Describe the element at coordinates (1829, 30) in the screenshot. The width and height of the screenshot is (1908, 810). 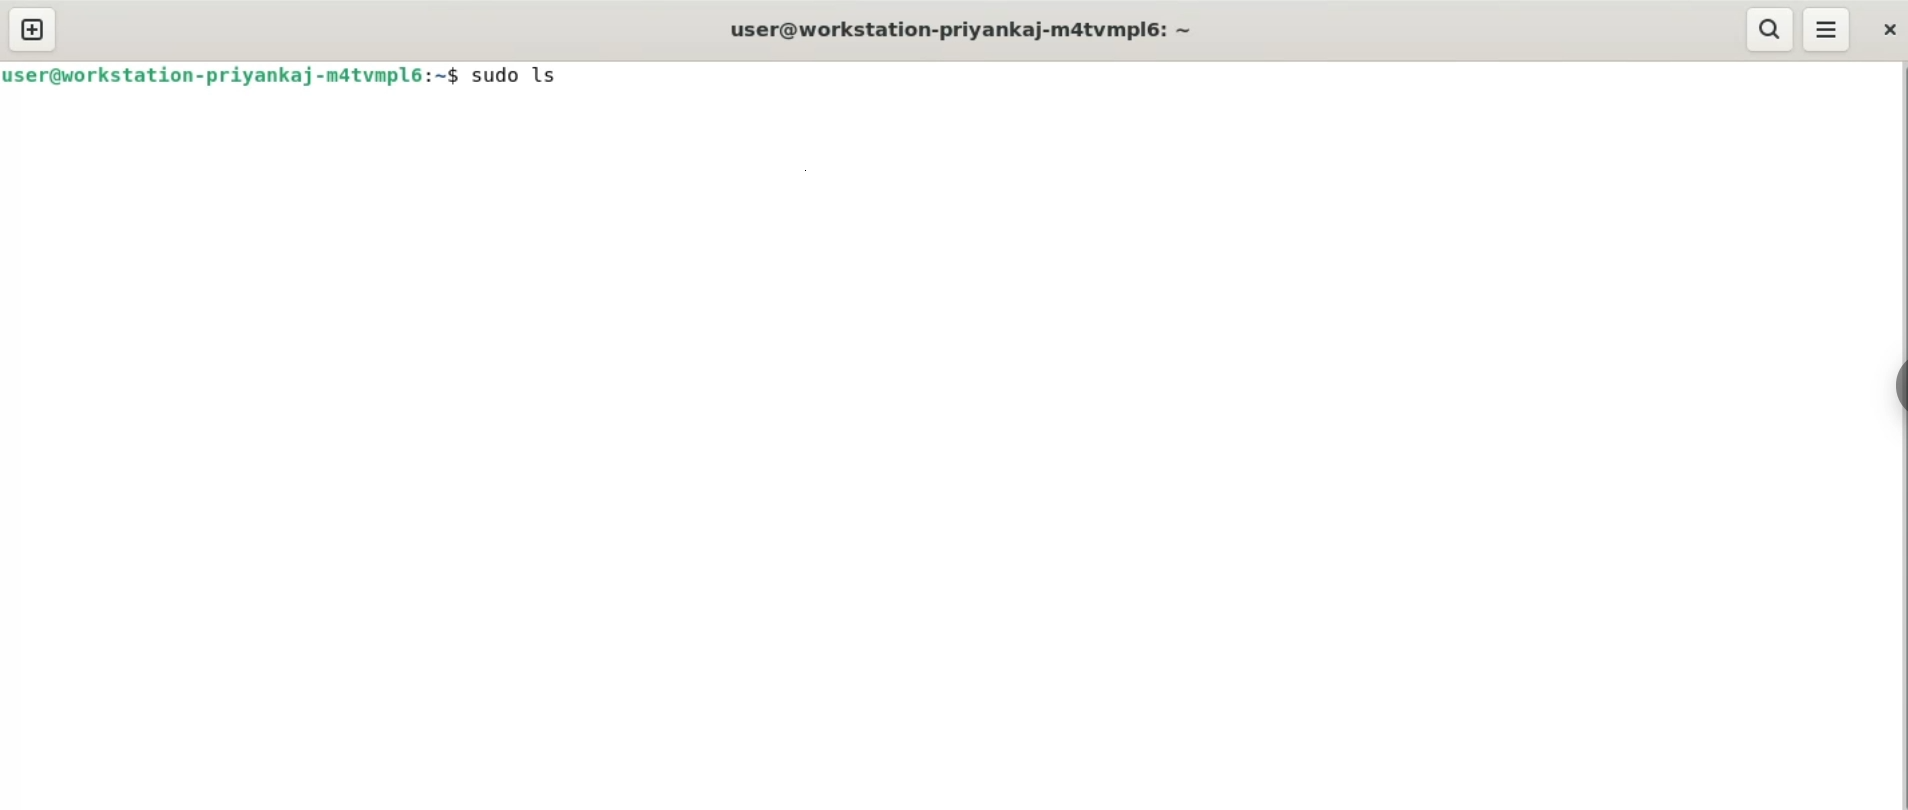
I see `menu` at that location.